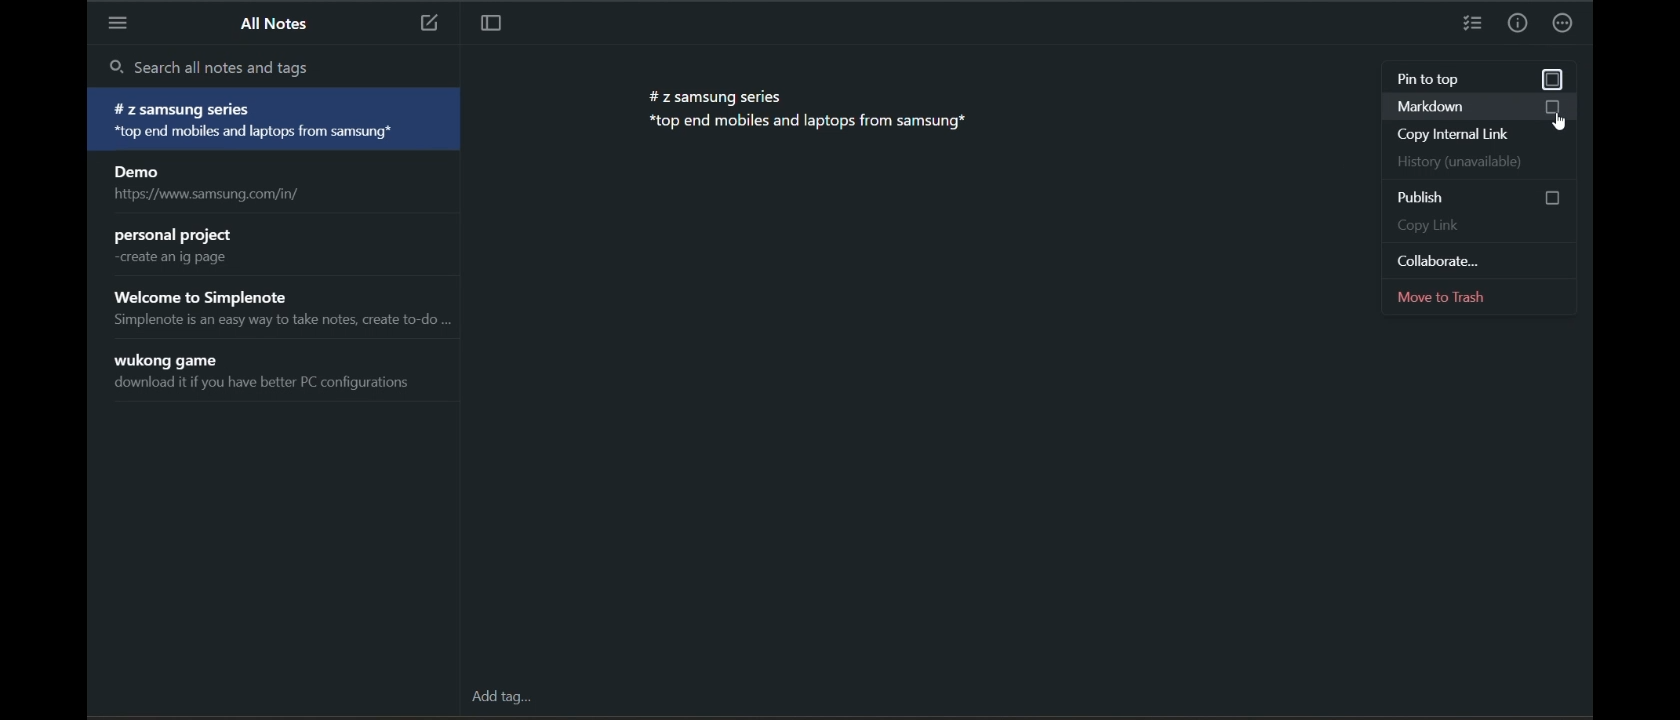 The height and width of the screenshot is (720, 1680). Describe the element at coordinates (1517, 23) in the screenshot. I see `info` at that location.